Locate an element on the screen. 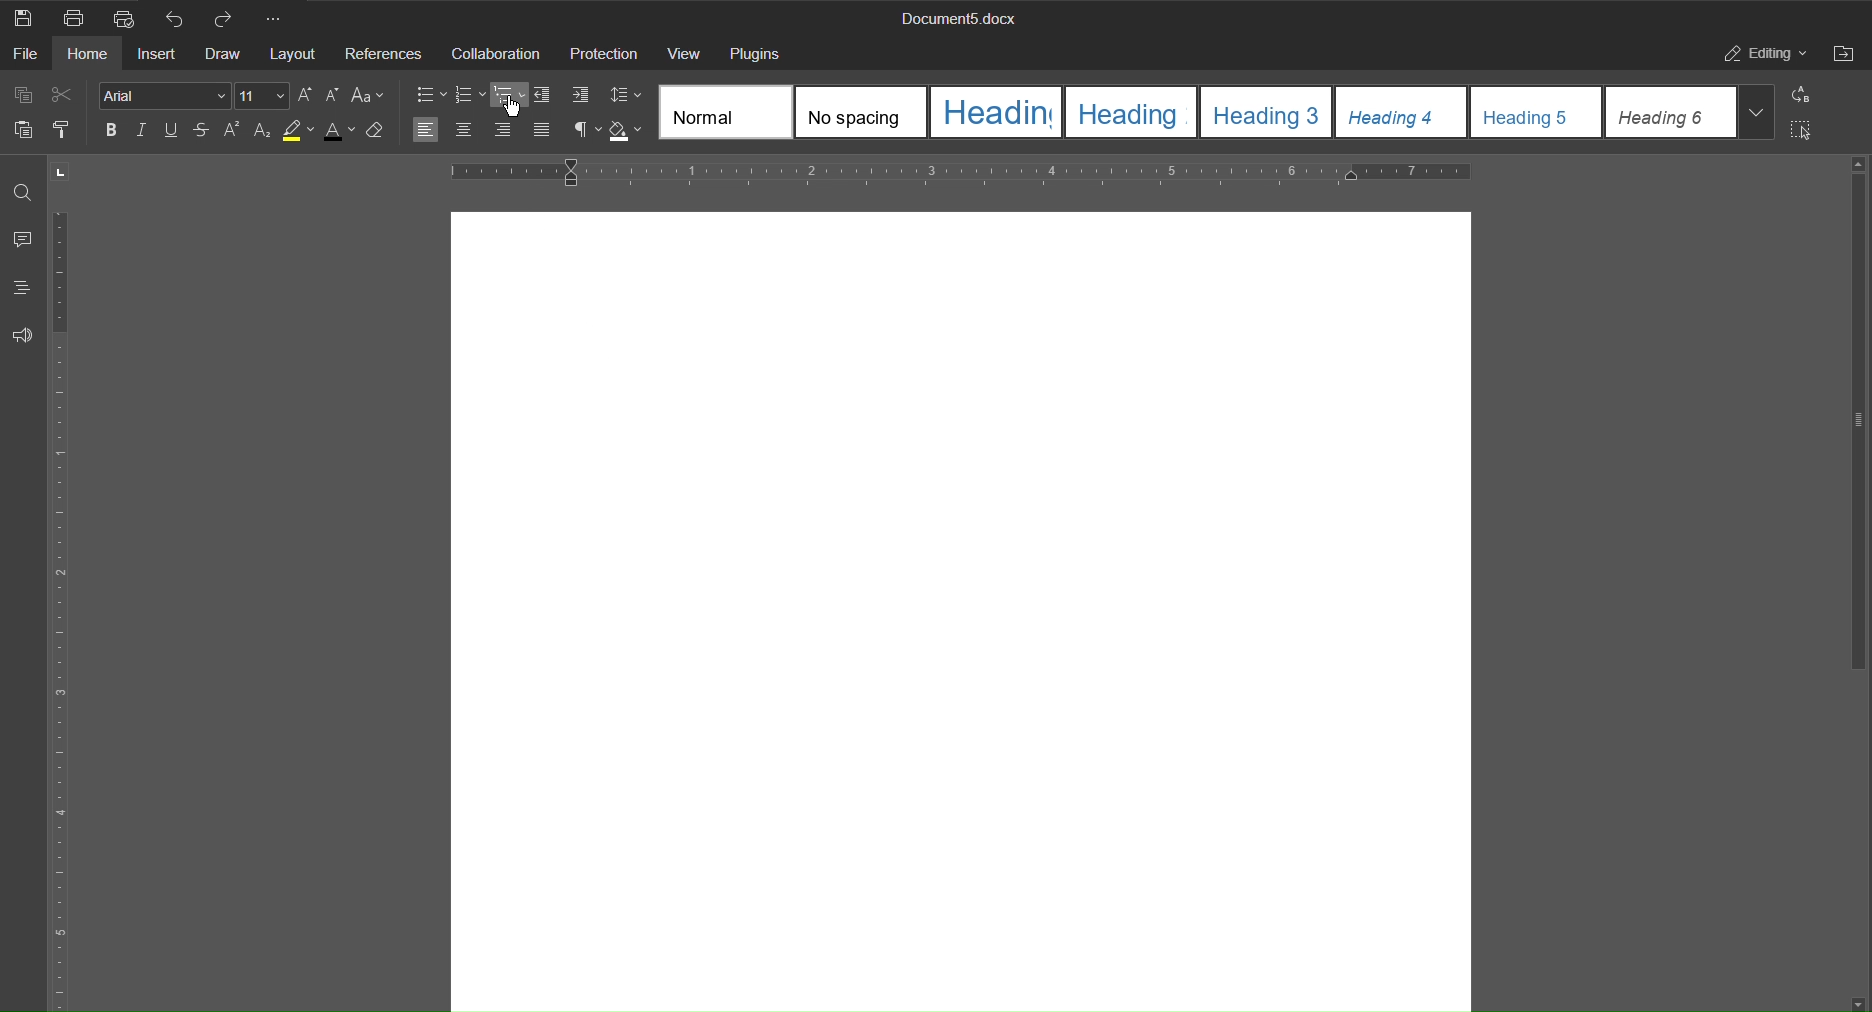  Multilevel list is located at coordinates (509, 95).